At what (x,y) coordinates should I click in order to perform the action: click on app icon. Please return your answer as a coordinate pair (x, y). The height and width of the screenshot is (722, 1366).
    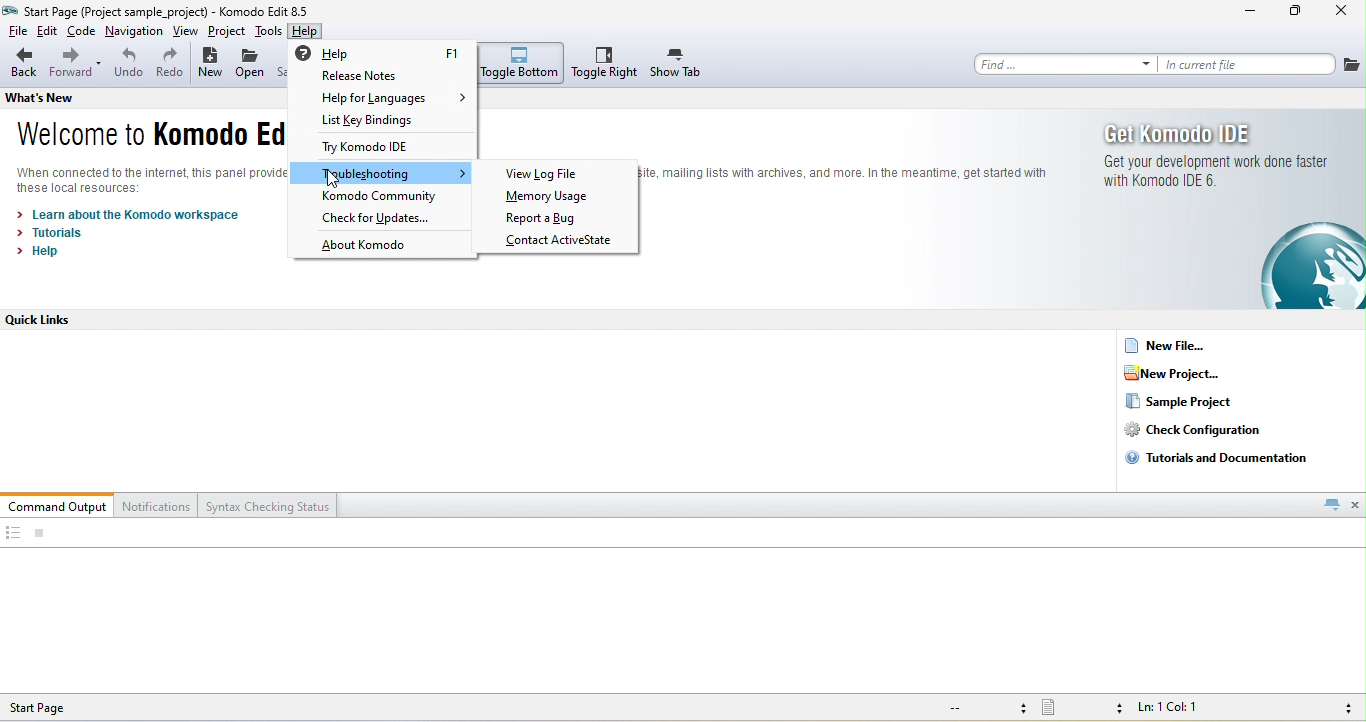
    Looking at the image, I should click on (11, 10).